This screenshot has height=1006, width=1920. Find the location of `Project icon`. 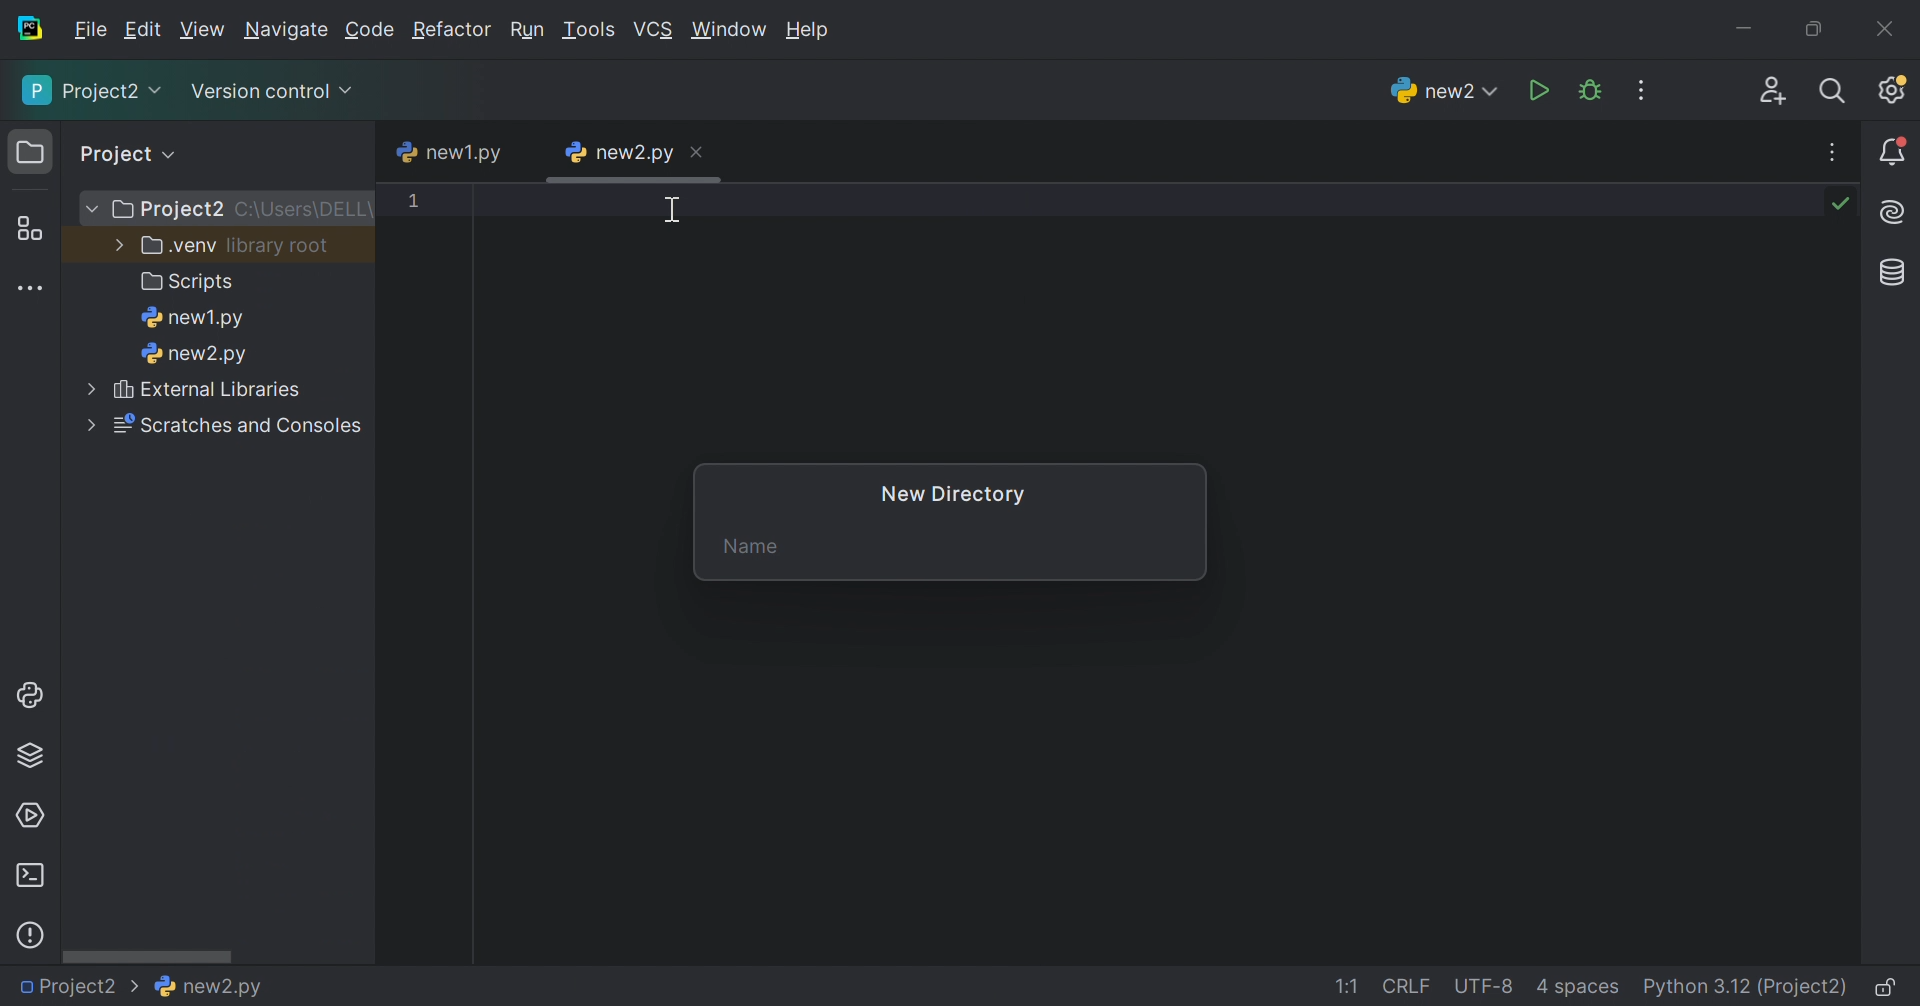

Project icon is located at coordinates (31, 149).